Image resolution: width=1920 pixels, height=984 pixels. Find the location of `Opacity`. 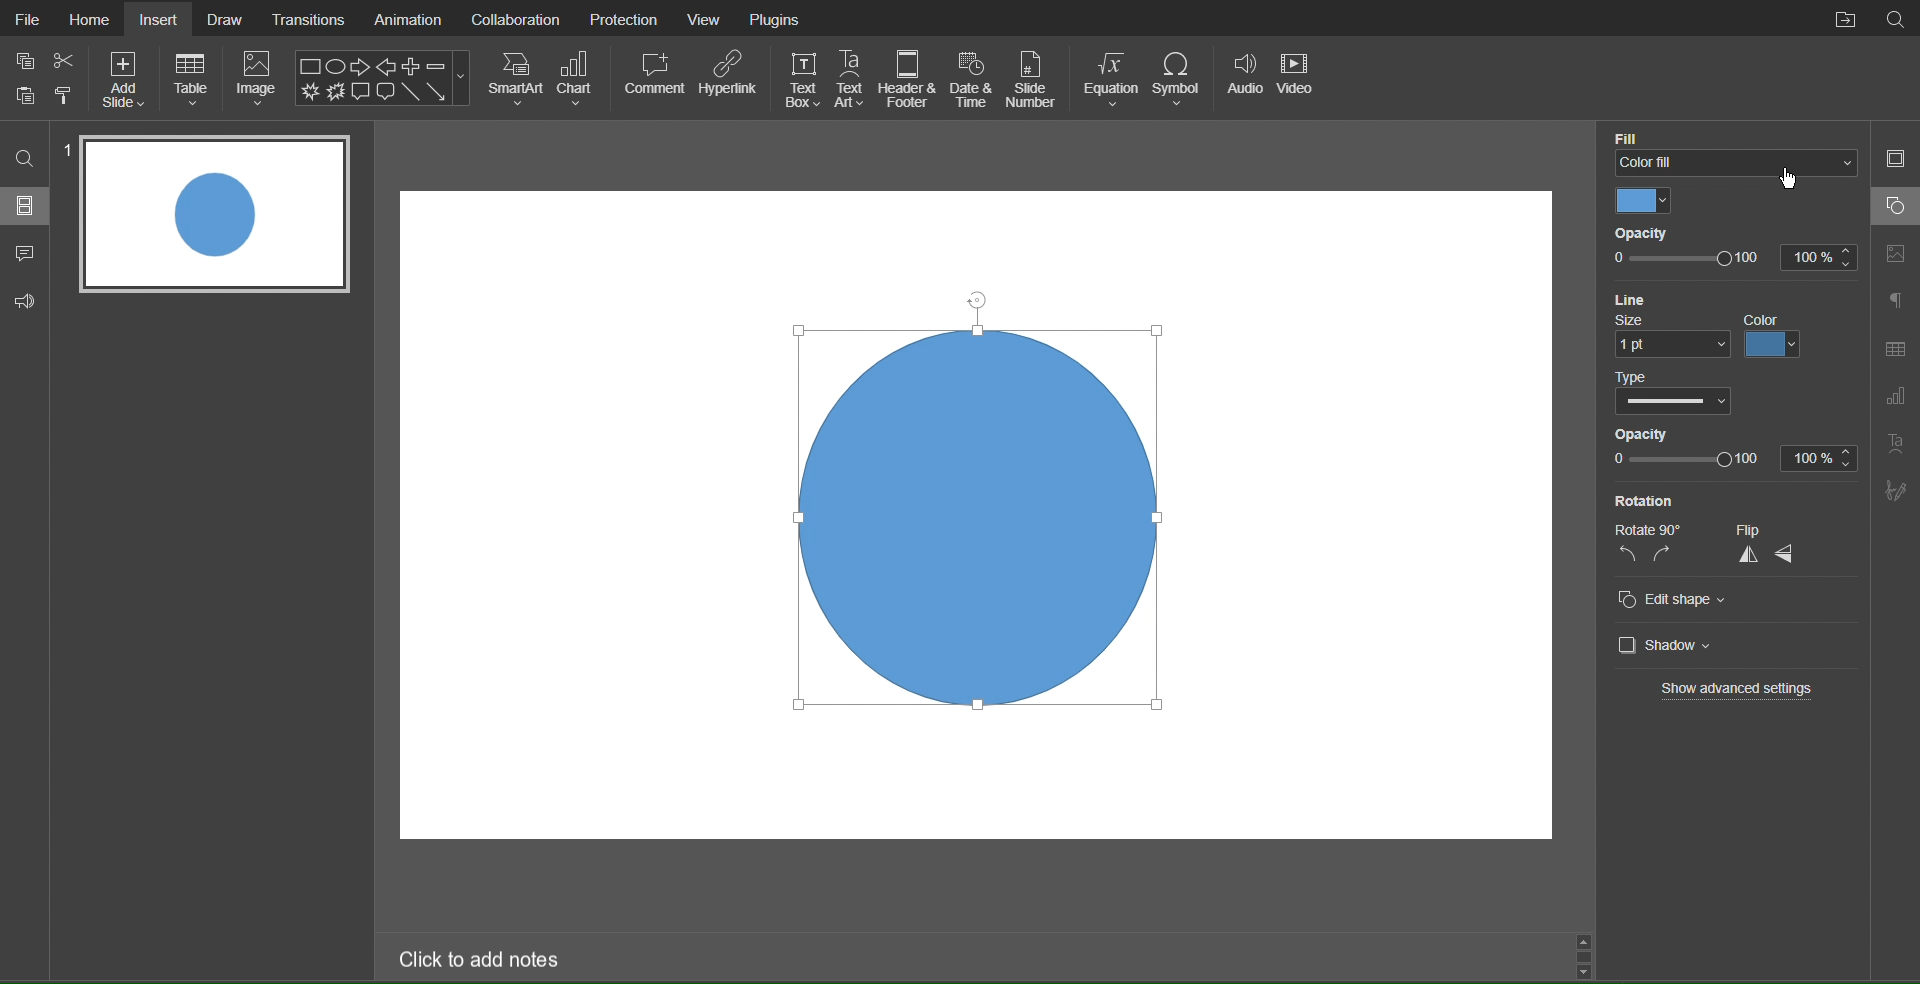

Opacity is located at coordinates (1643, 235).